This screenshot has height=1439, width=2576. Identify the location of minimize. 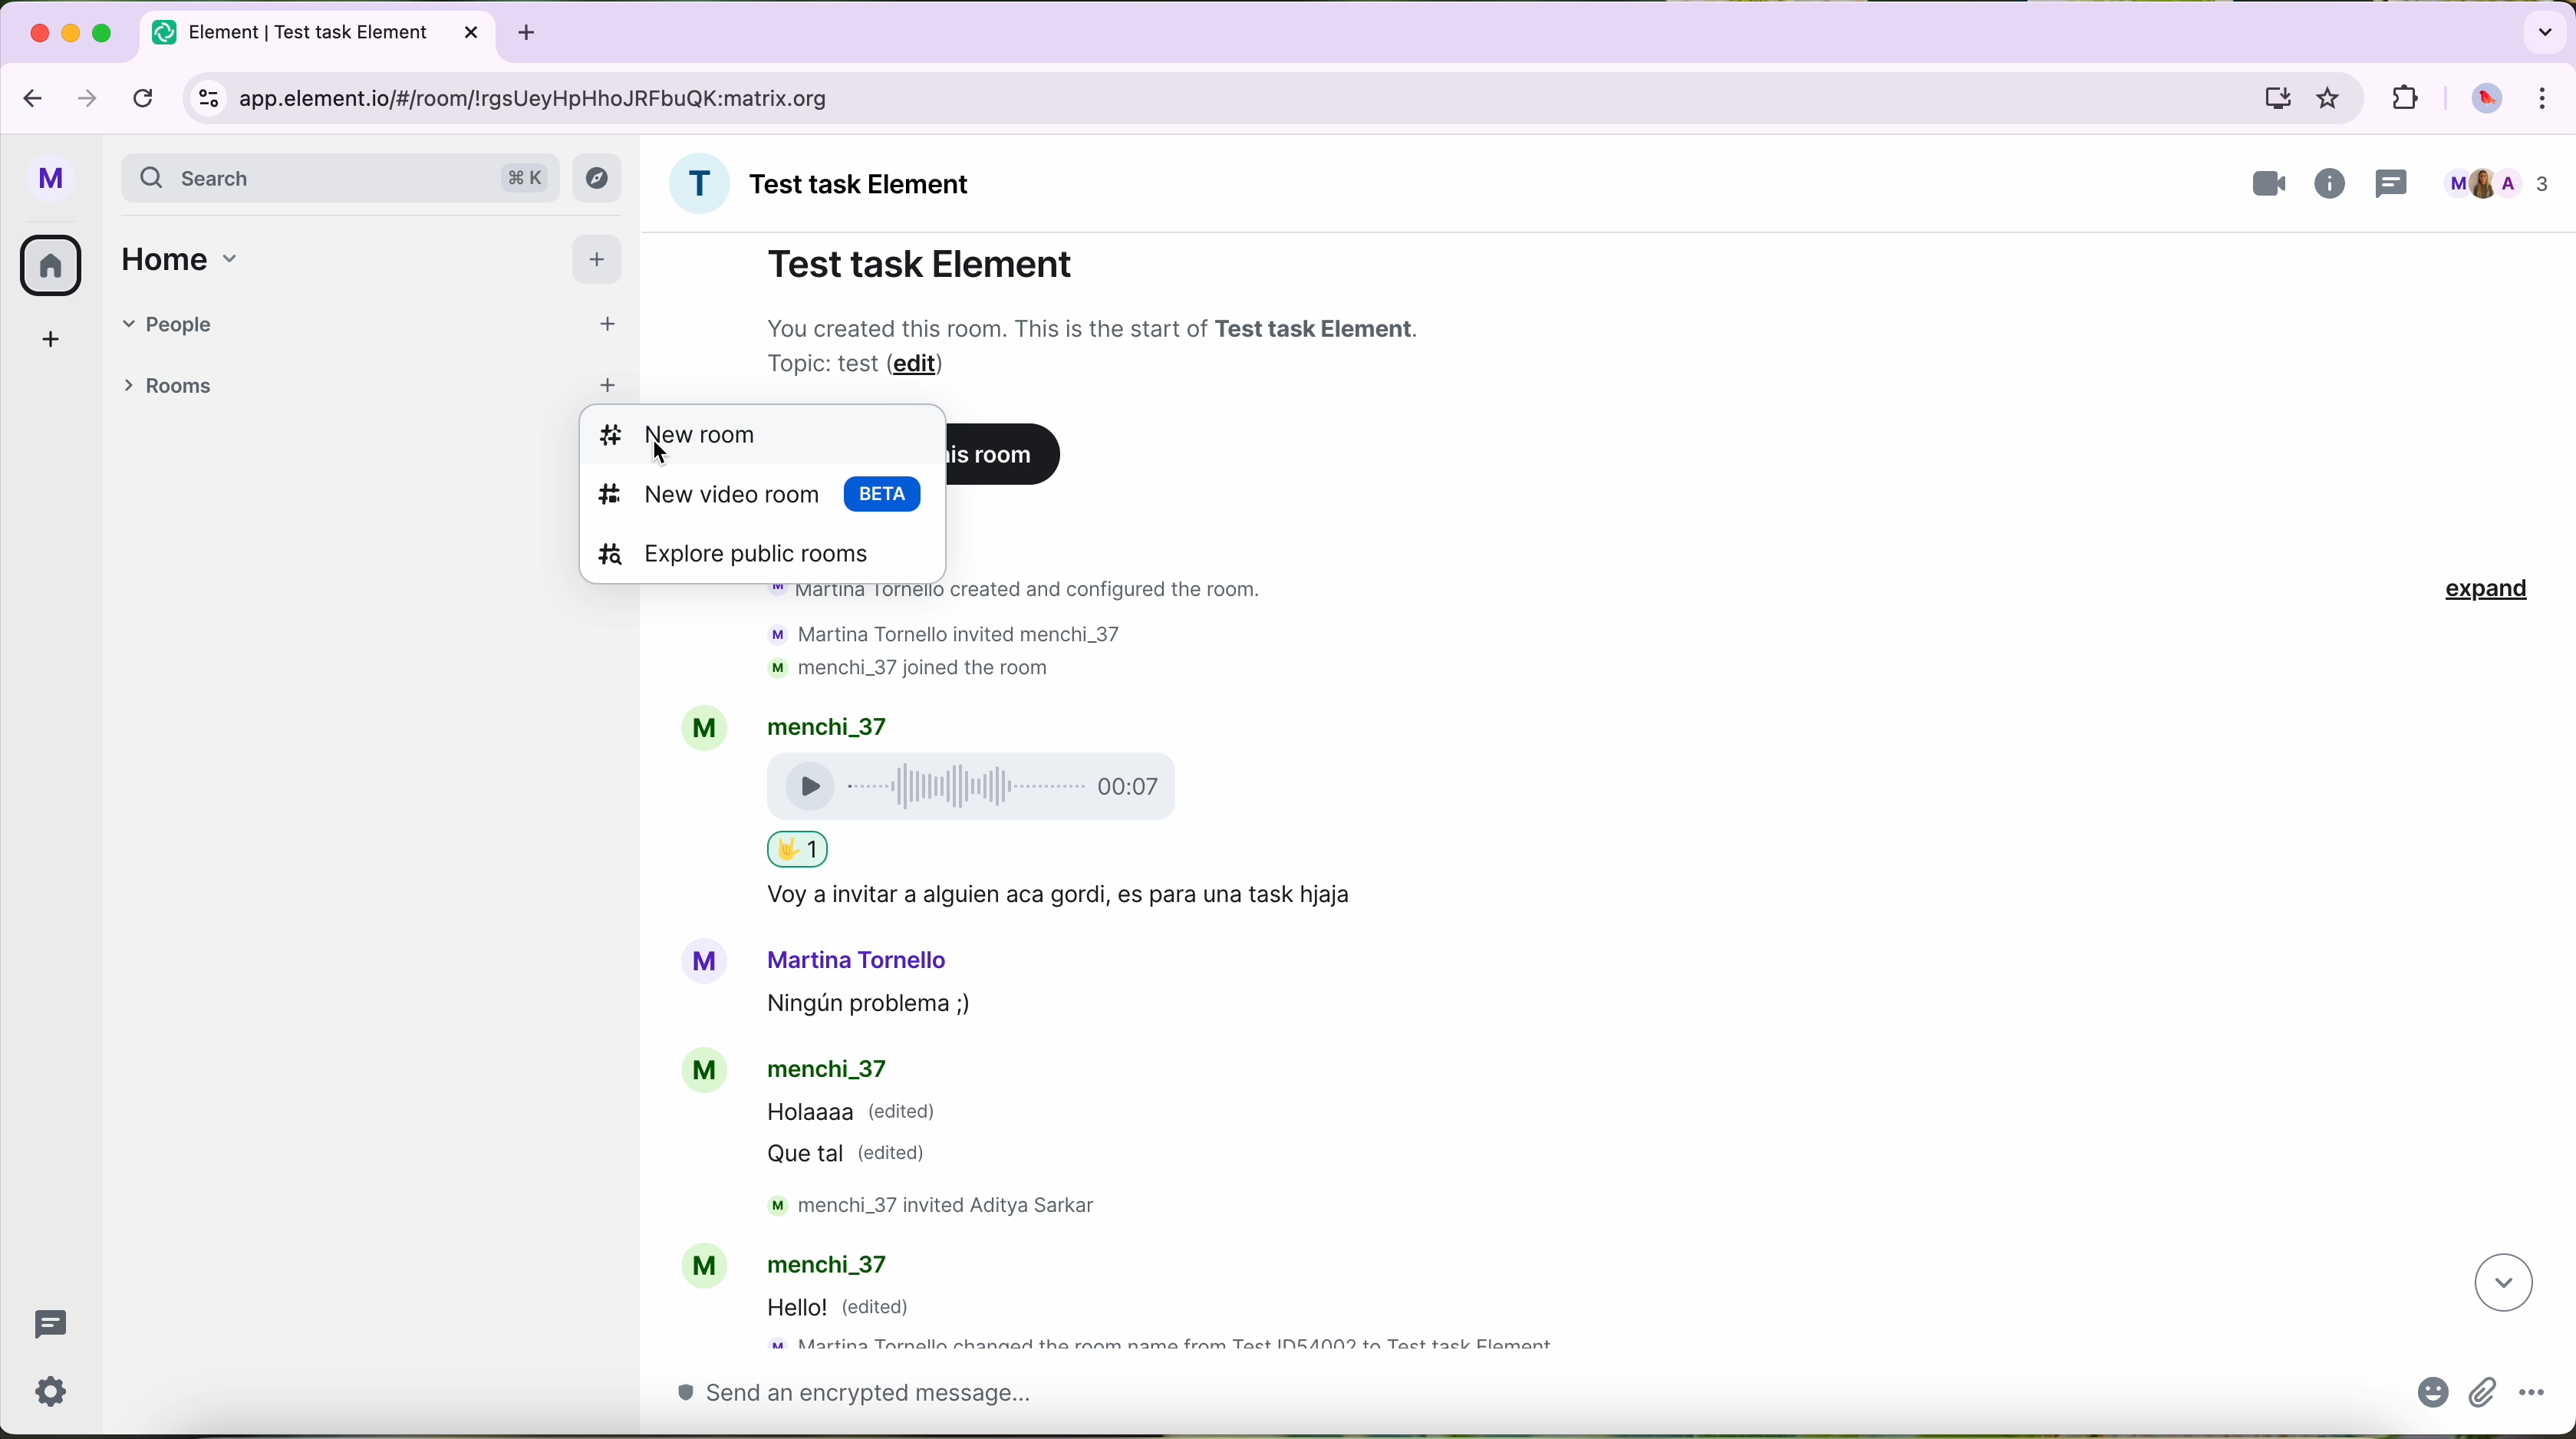
(74, 34).